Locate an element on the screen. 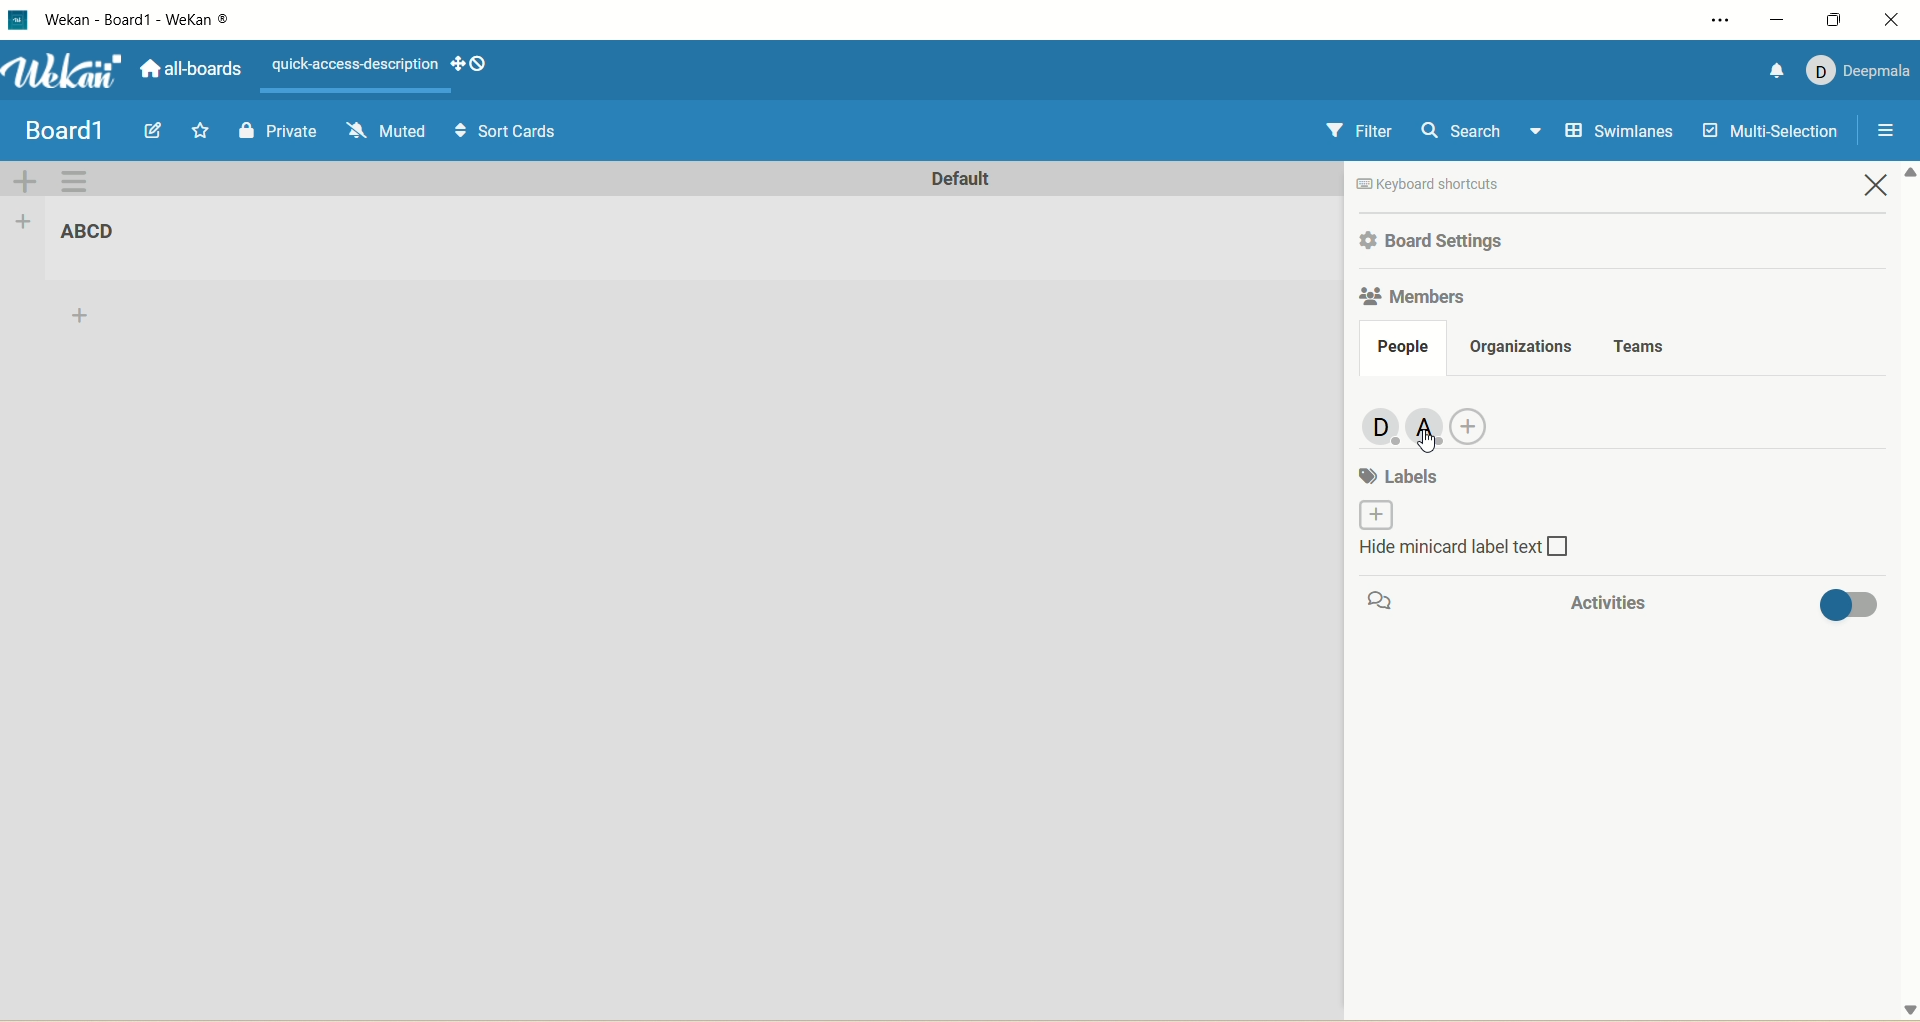  toggle is located at coordinates (1849, 609).